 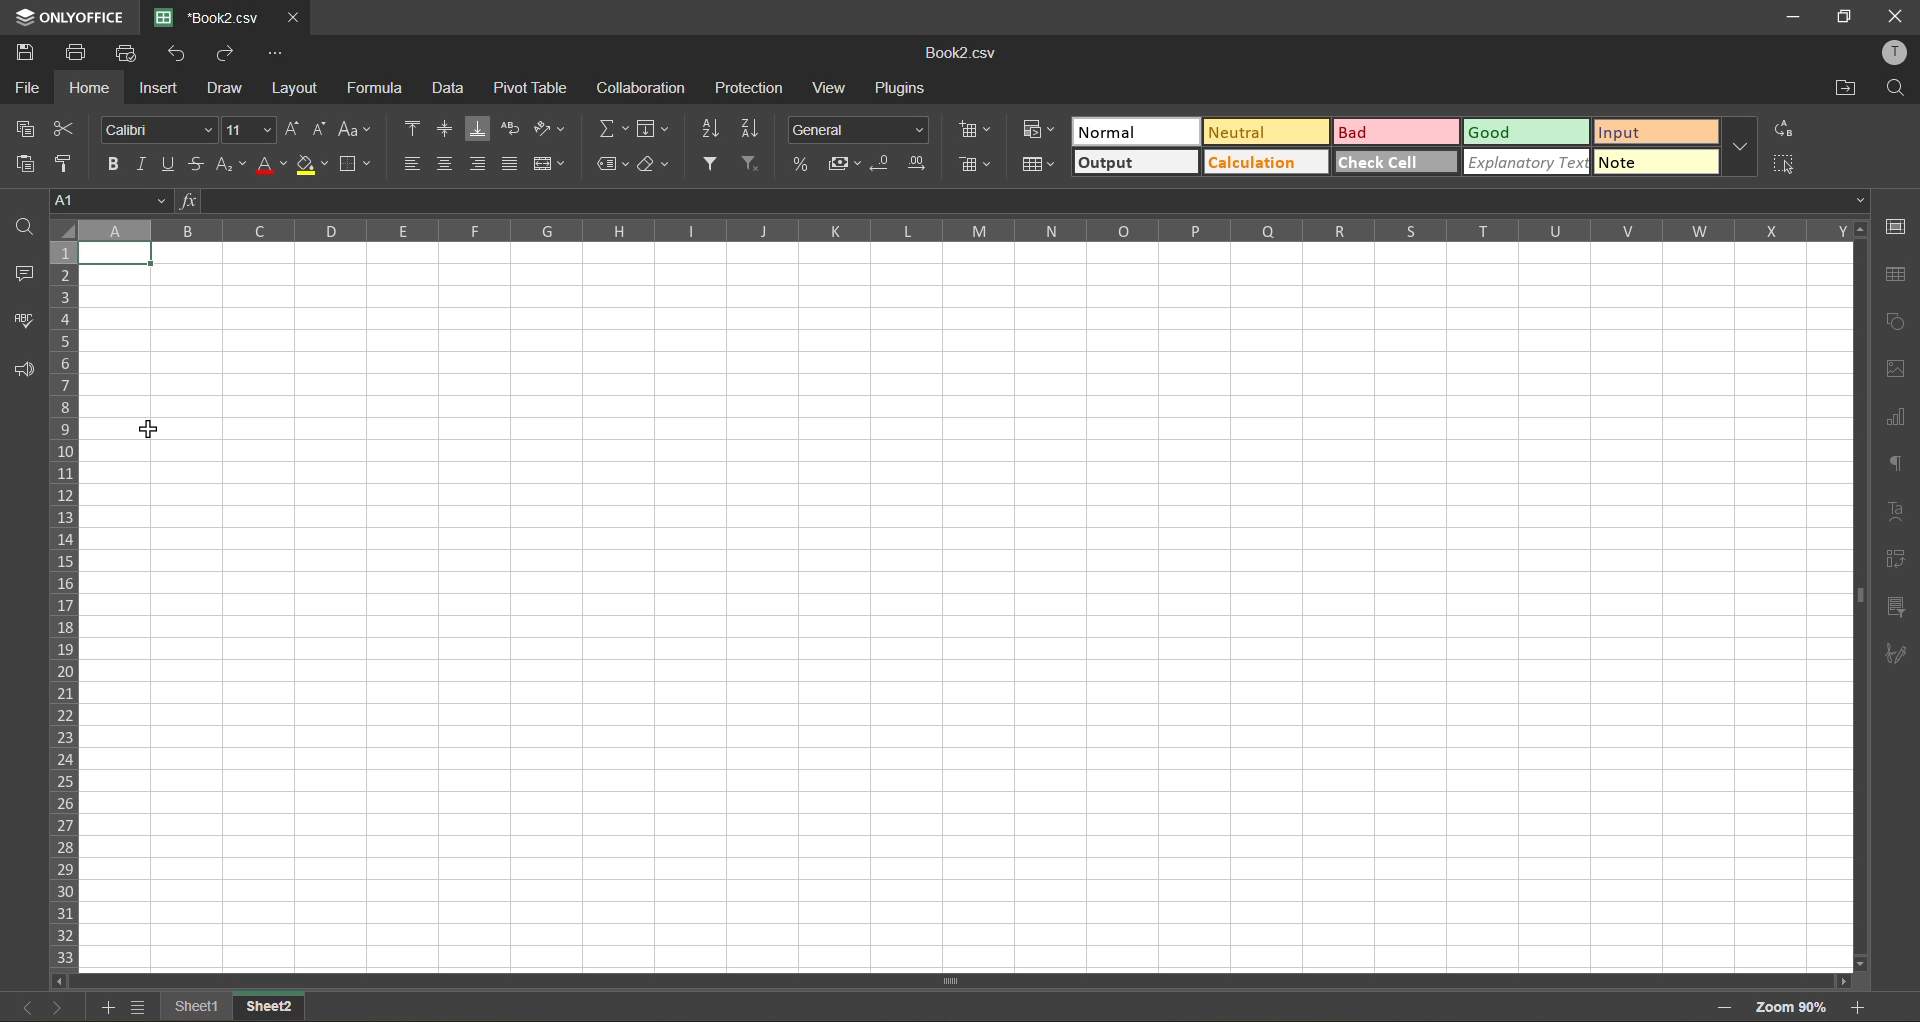 I want to click on pivot table, so click(x=1898, y=564).